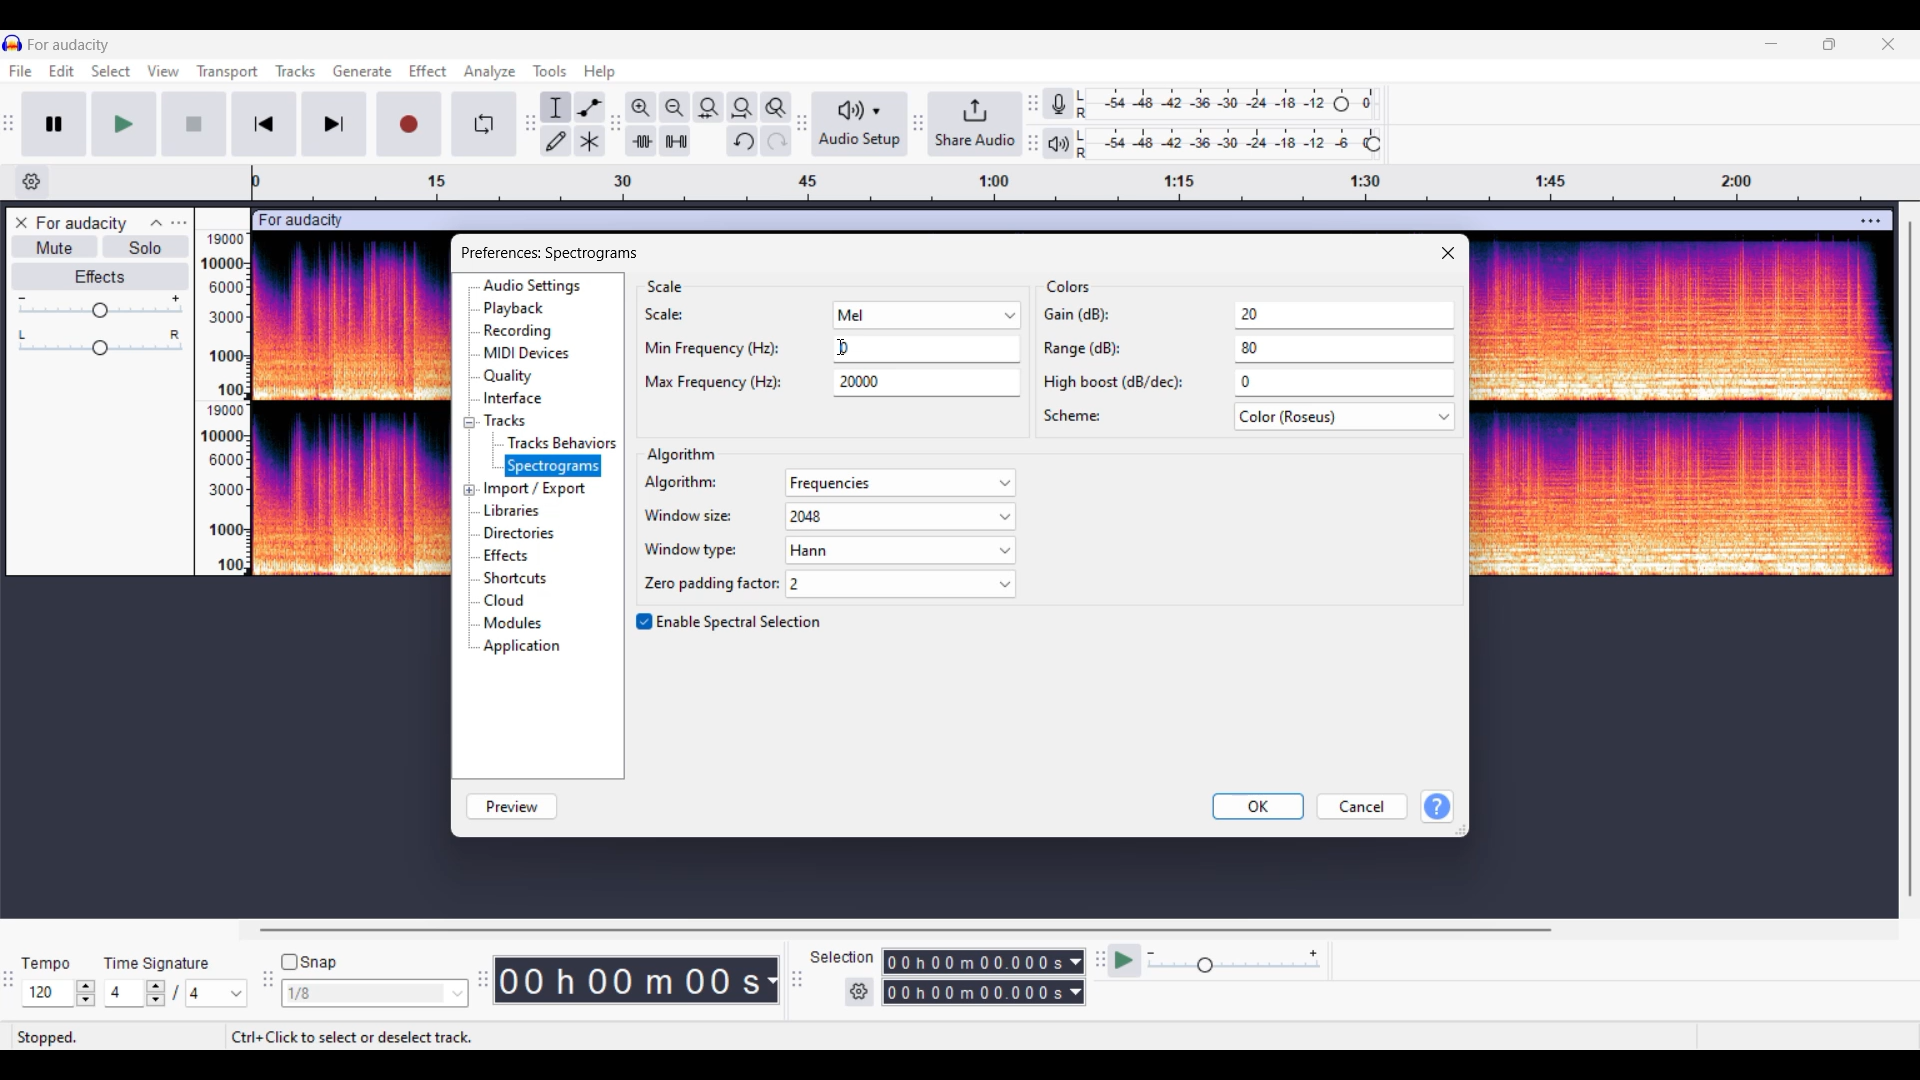 This screenshot has height=1080, width=1920. What do you see at coordinates (641, 141) in the screenshot?
I see `Trim audio outside selection` at bounding box center [641, 141].